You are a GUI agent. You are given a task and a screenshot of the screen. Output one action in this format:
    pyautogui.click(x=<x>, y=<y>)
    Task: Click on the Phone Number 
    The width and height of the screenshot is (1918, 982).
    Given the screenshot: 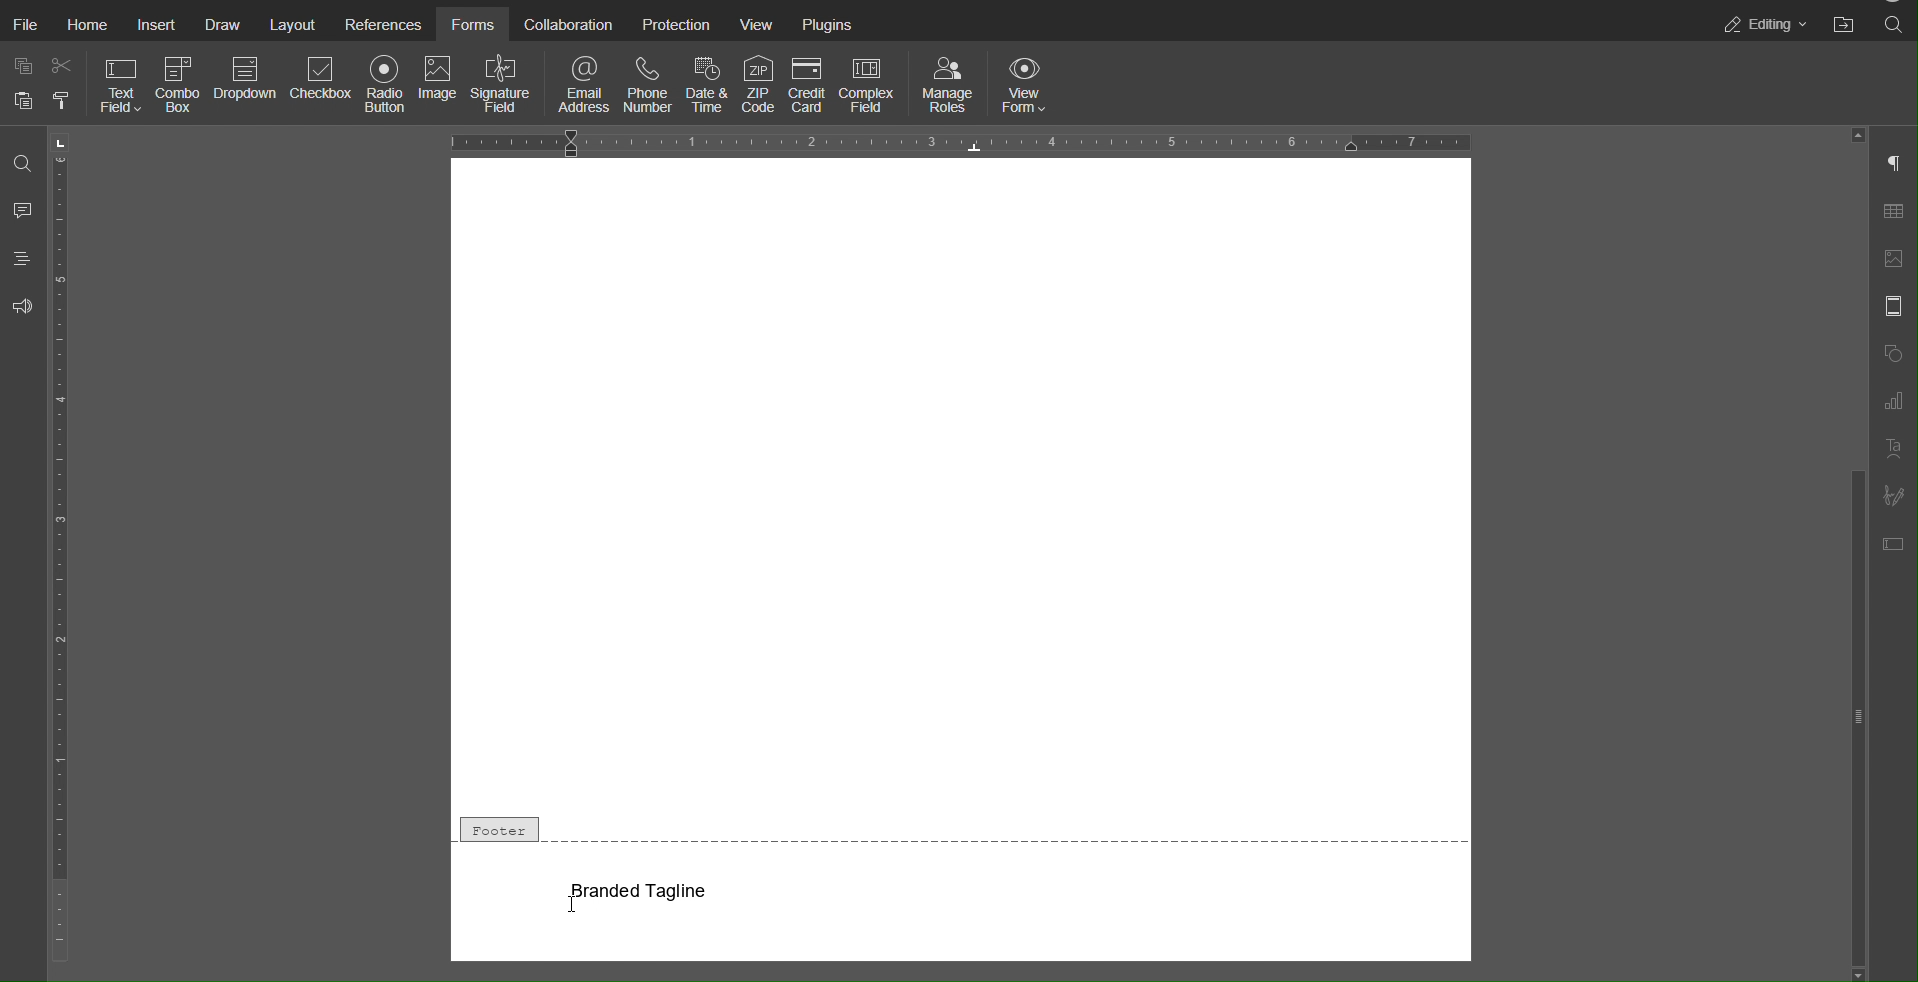 What is the action you would take?
    pyautogui.click(x=646, y=83)
    